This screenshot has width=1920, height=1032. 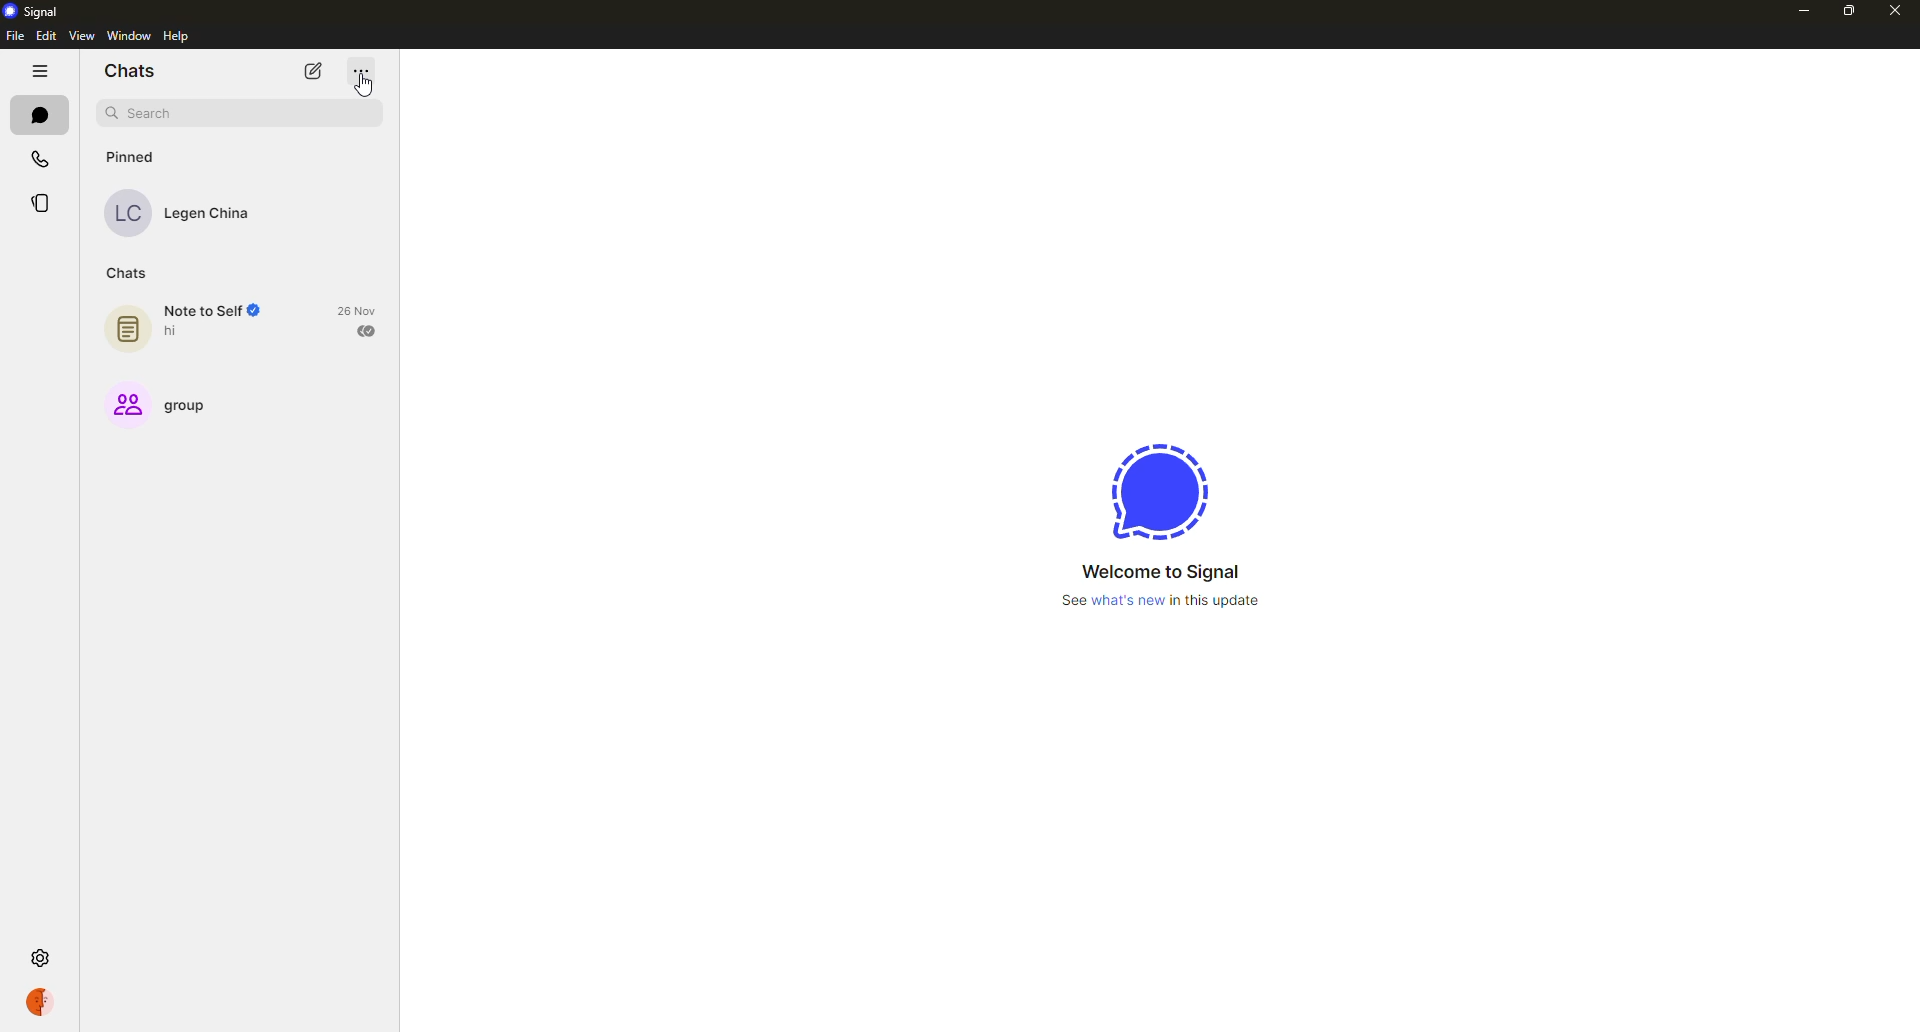 What do you see at coordinates (361, 71) in the screenshot?
I see `more` at bounding box center [361, 71].